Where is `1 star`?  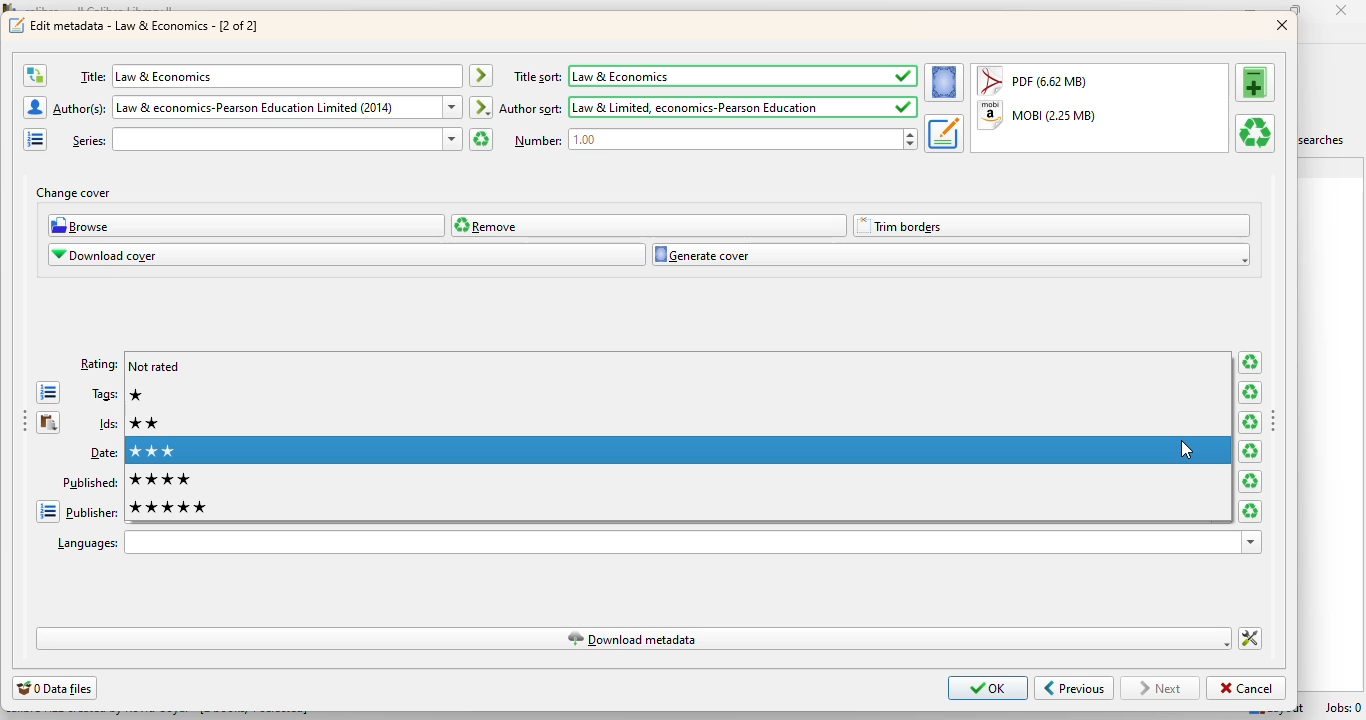 1 star is located at coordinates (137, 394).